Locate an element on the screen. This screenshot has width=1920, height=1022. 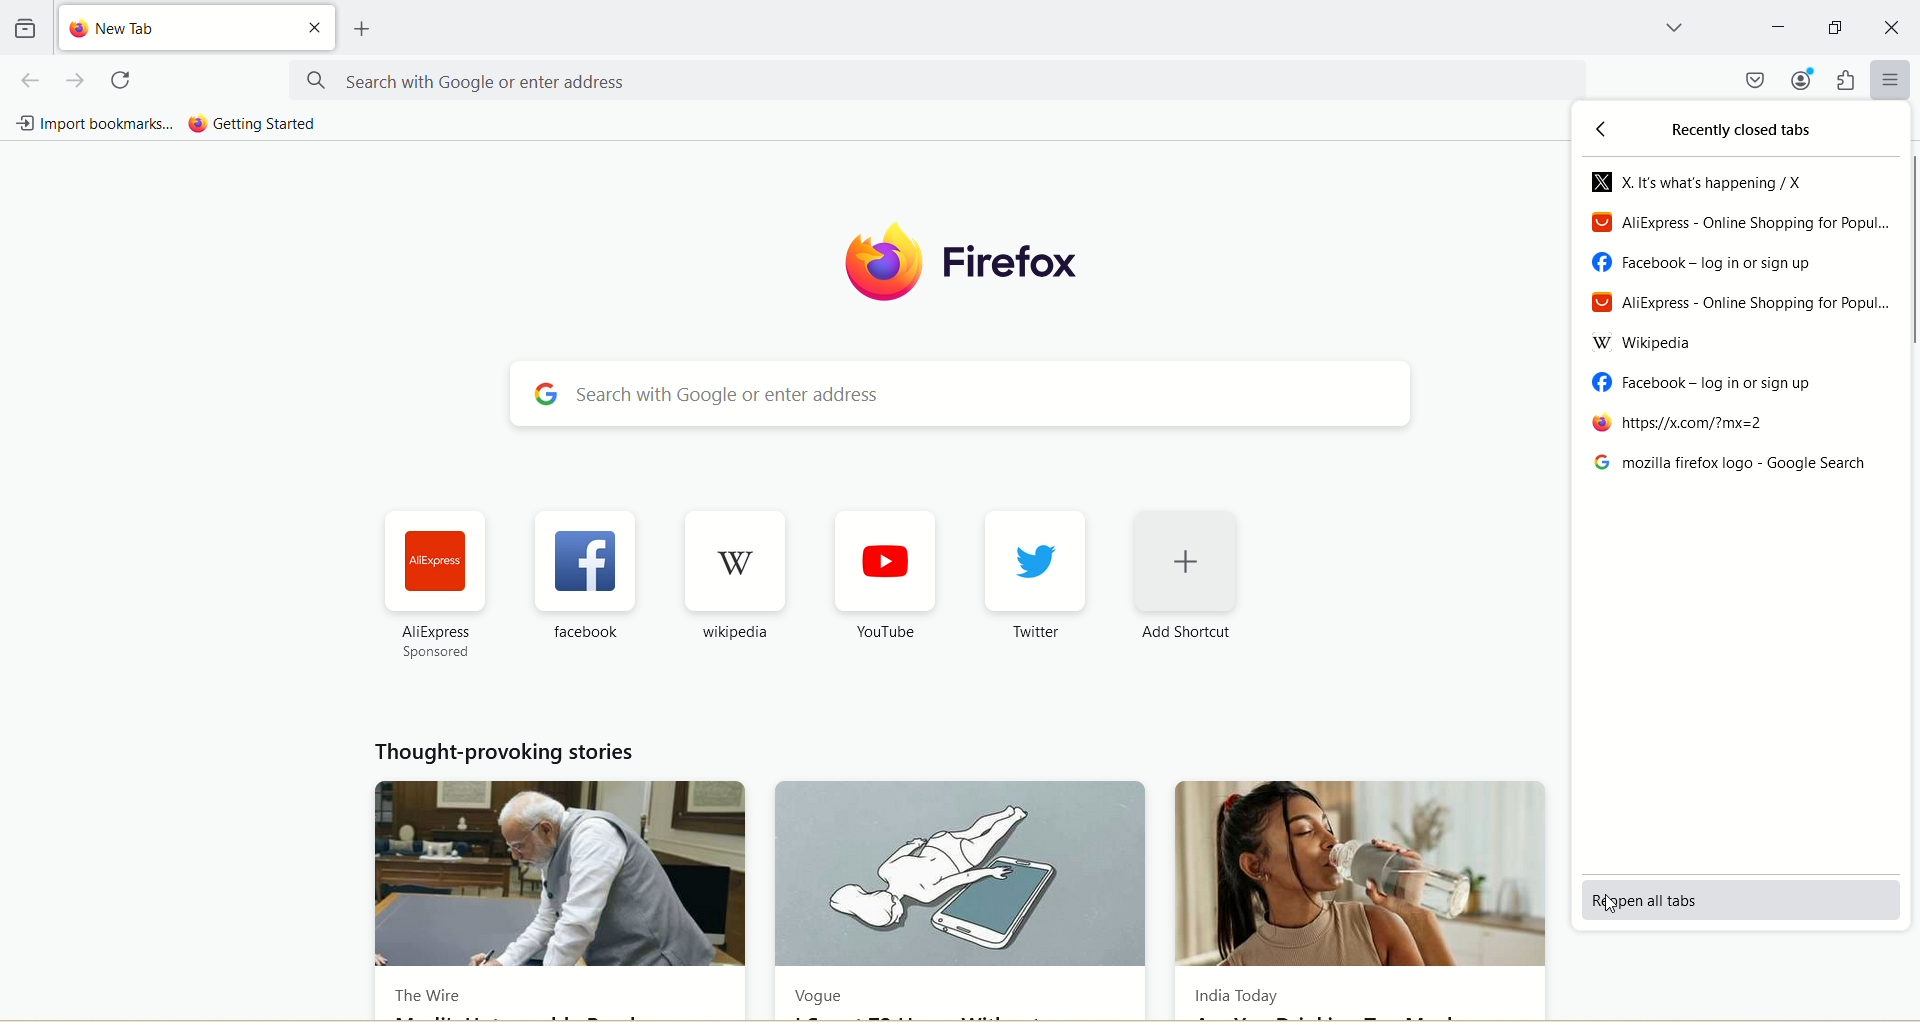
recently closed tabs is located at coordinates (1777, 132).